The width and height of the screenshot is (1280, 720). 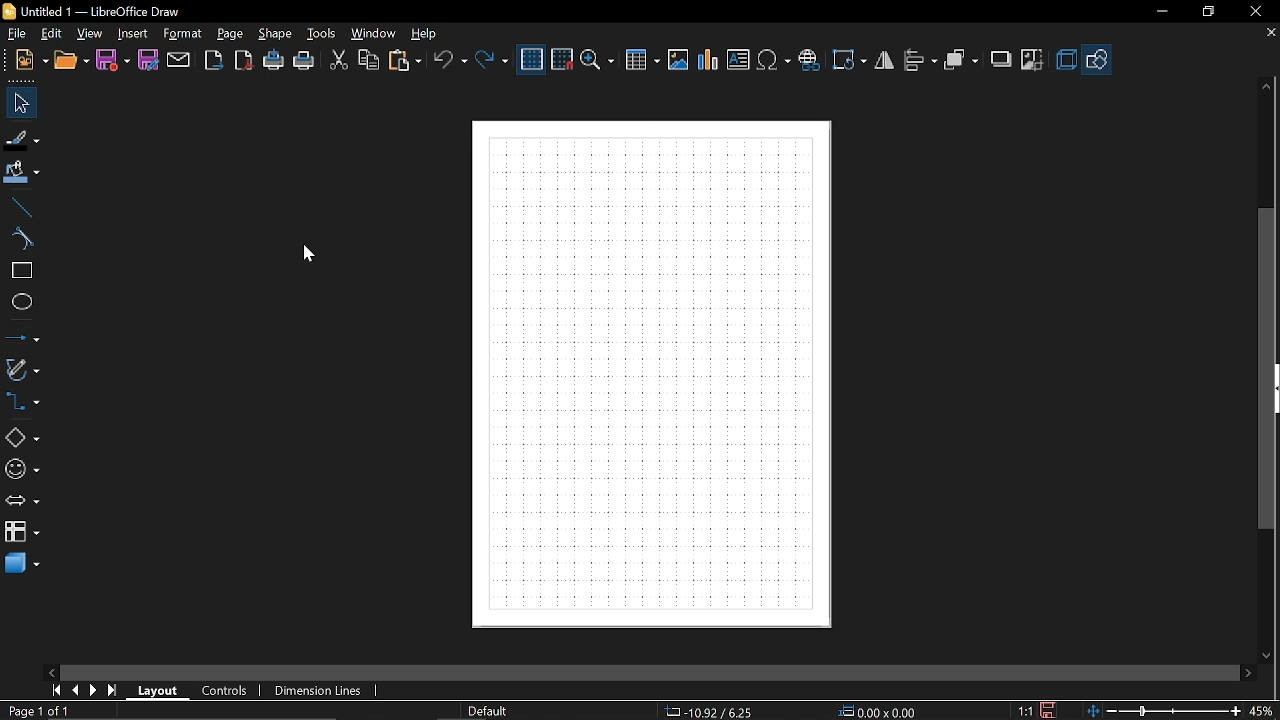 I want to click on Guide lines added, so click(x=654, y=374).